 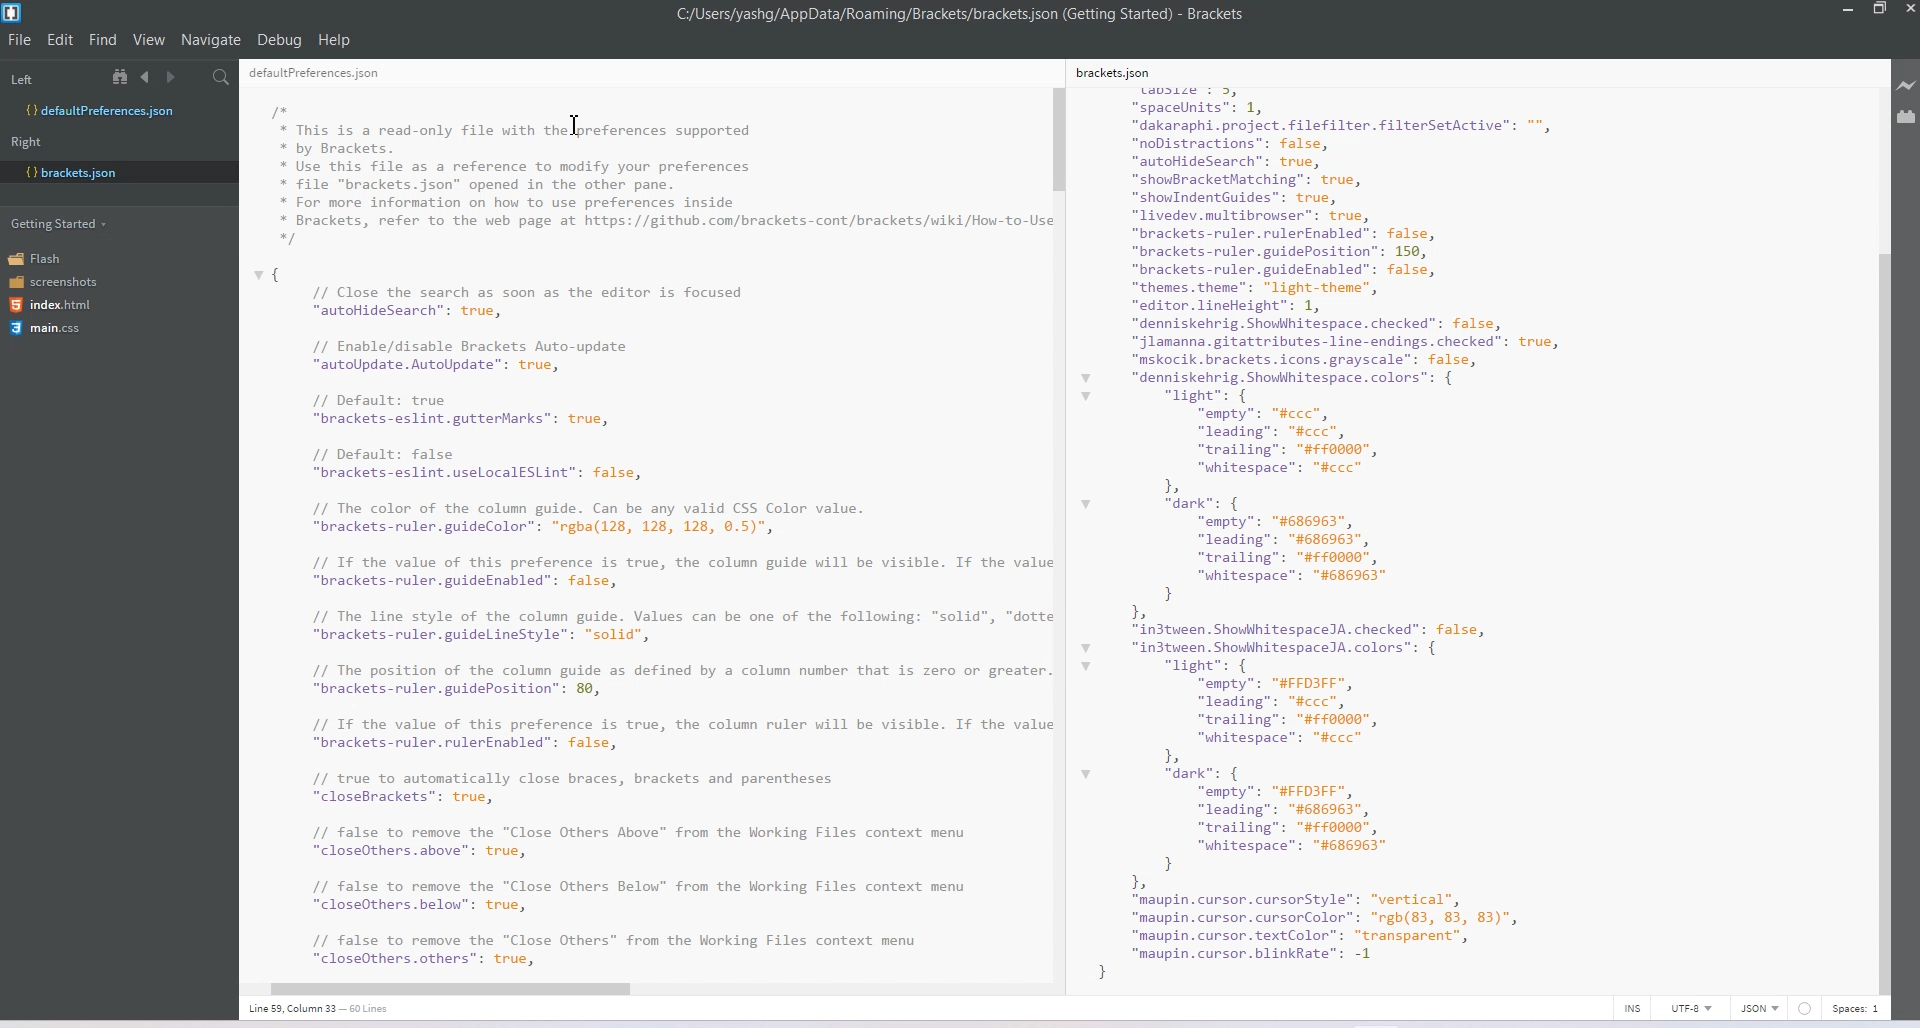 What do you see at coordinates (20, 39) in the screenshot?
I see `File` at bounding box center [20, 39].